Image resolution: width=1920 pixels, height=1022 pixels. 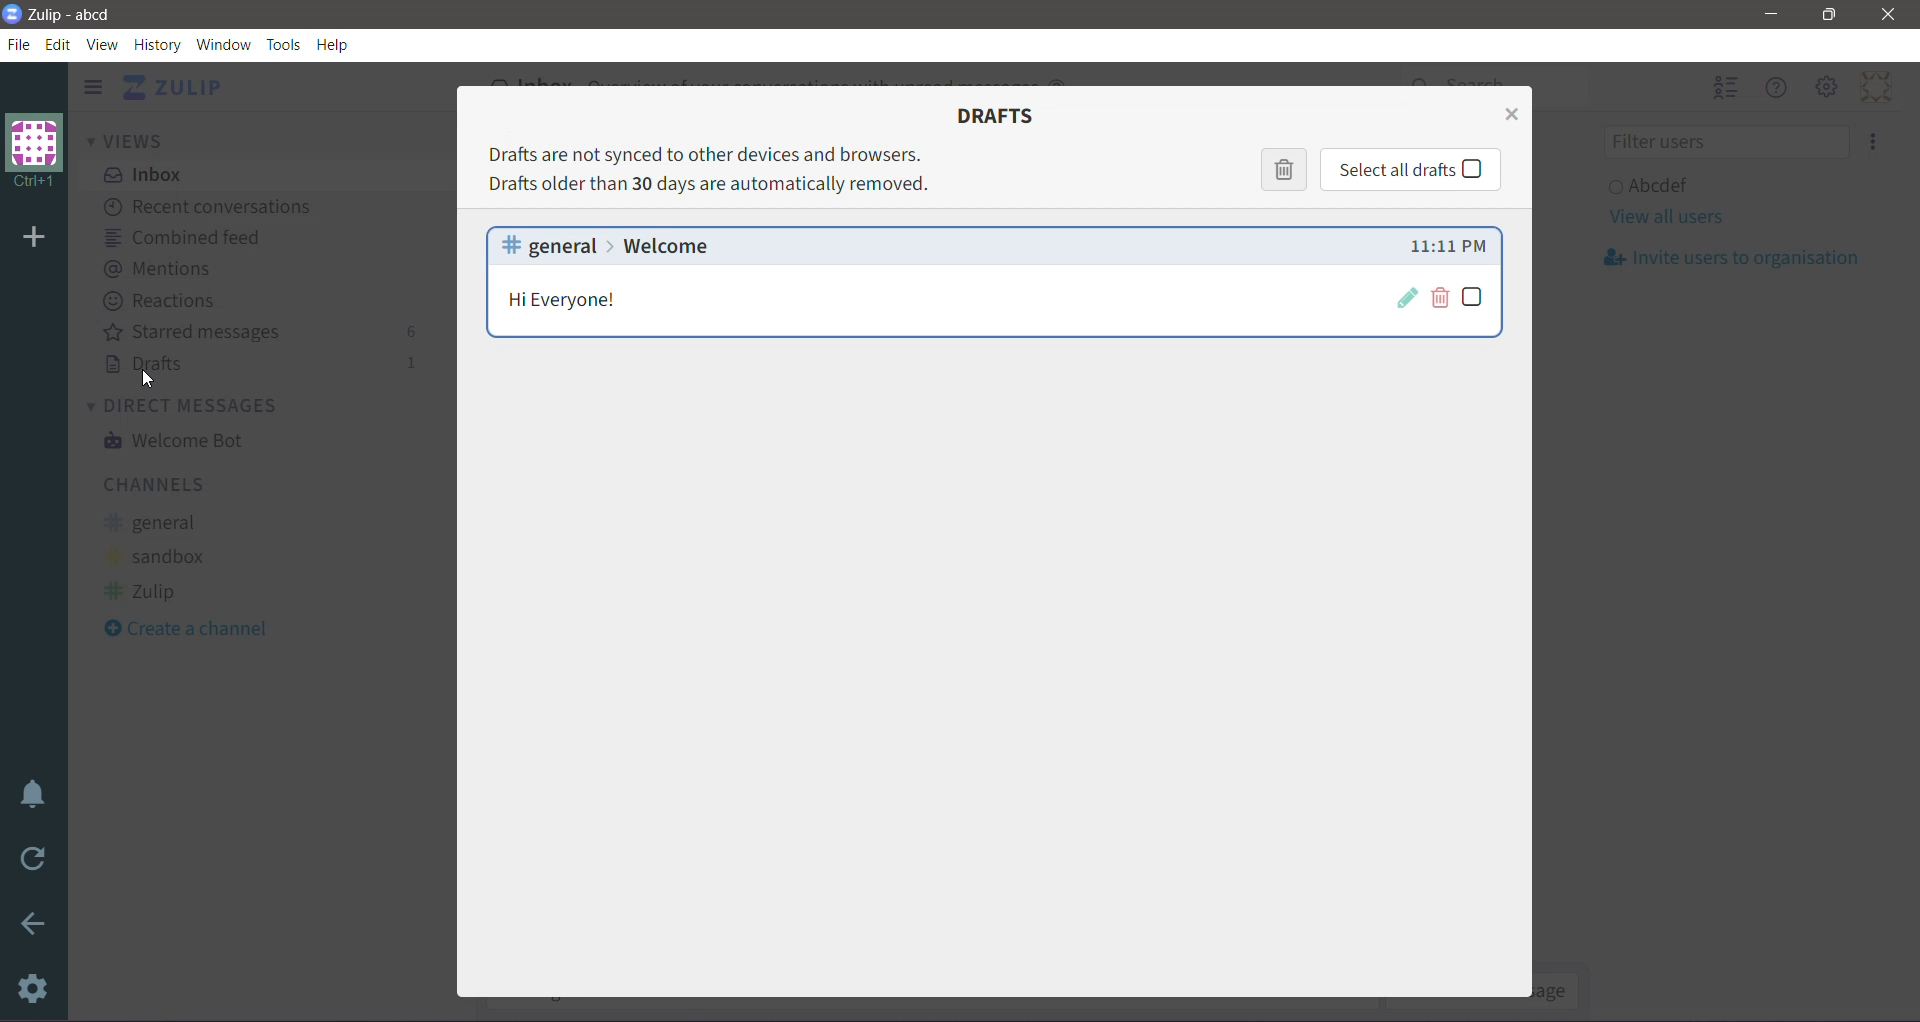 I want to click on Personal Menu, so click(x=1875, y=87).